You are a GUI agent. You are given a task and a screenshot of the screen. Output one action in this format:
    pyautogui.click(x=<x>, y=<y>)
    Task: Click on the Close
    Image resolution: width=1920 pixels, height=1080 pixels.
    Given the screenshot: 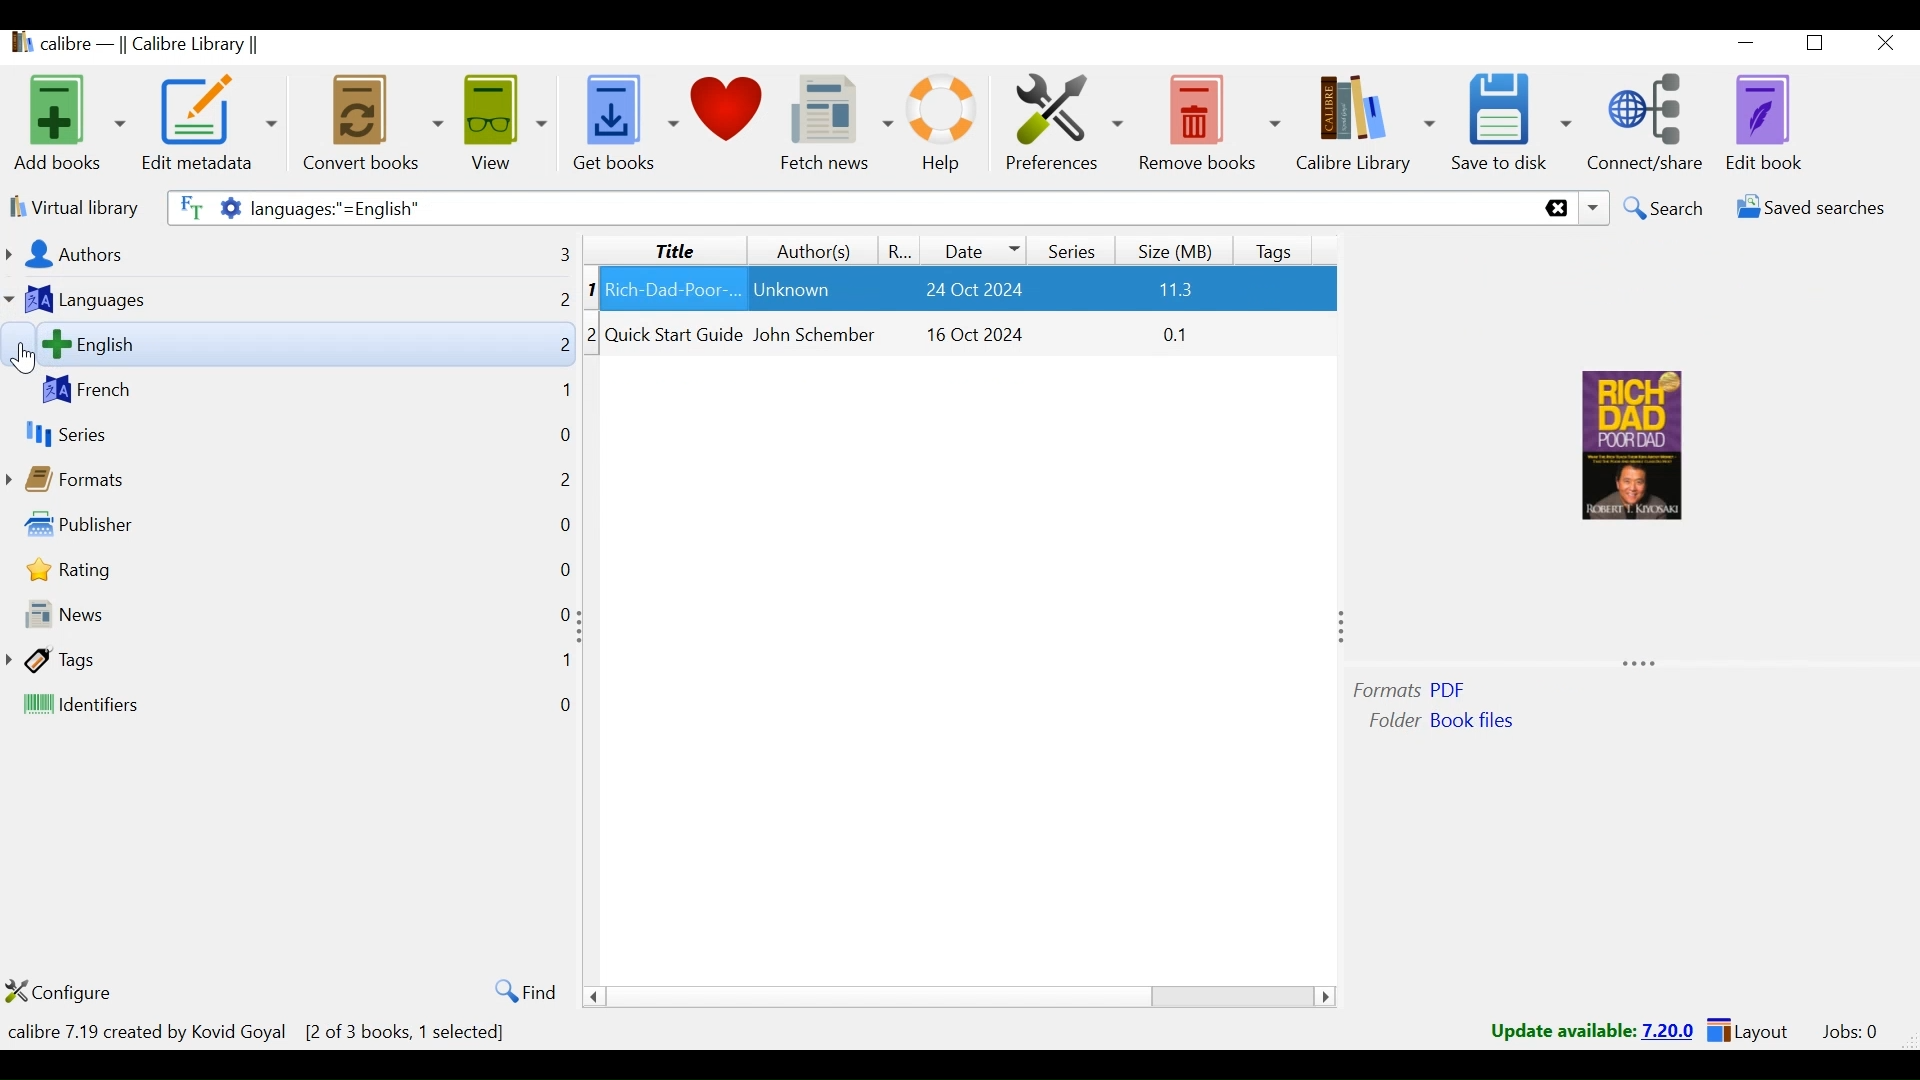 What is the action you would take?
    pyautogui.click(x=1886, y=45)
    